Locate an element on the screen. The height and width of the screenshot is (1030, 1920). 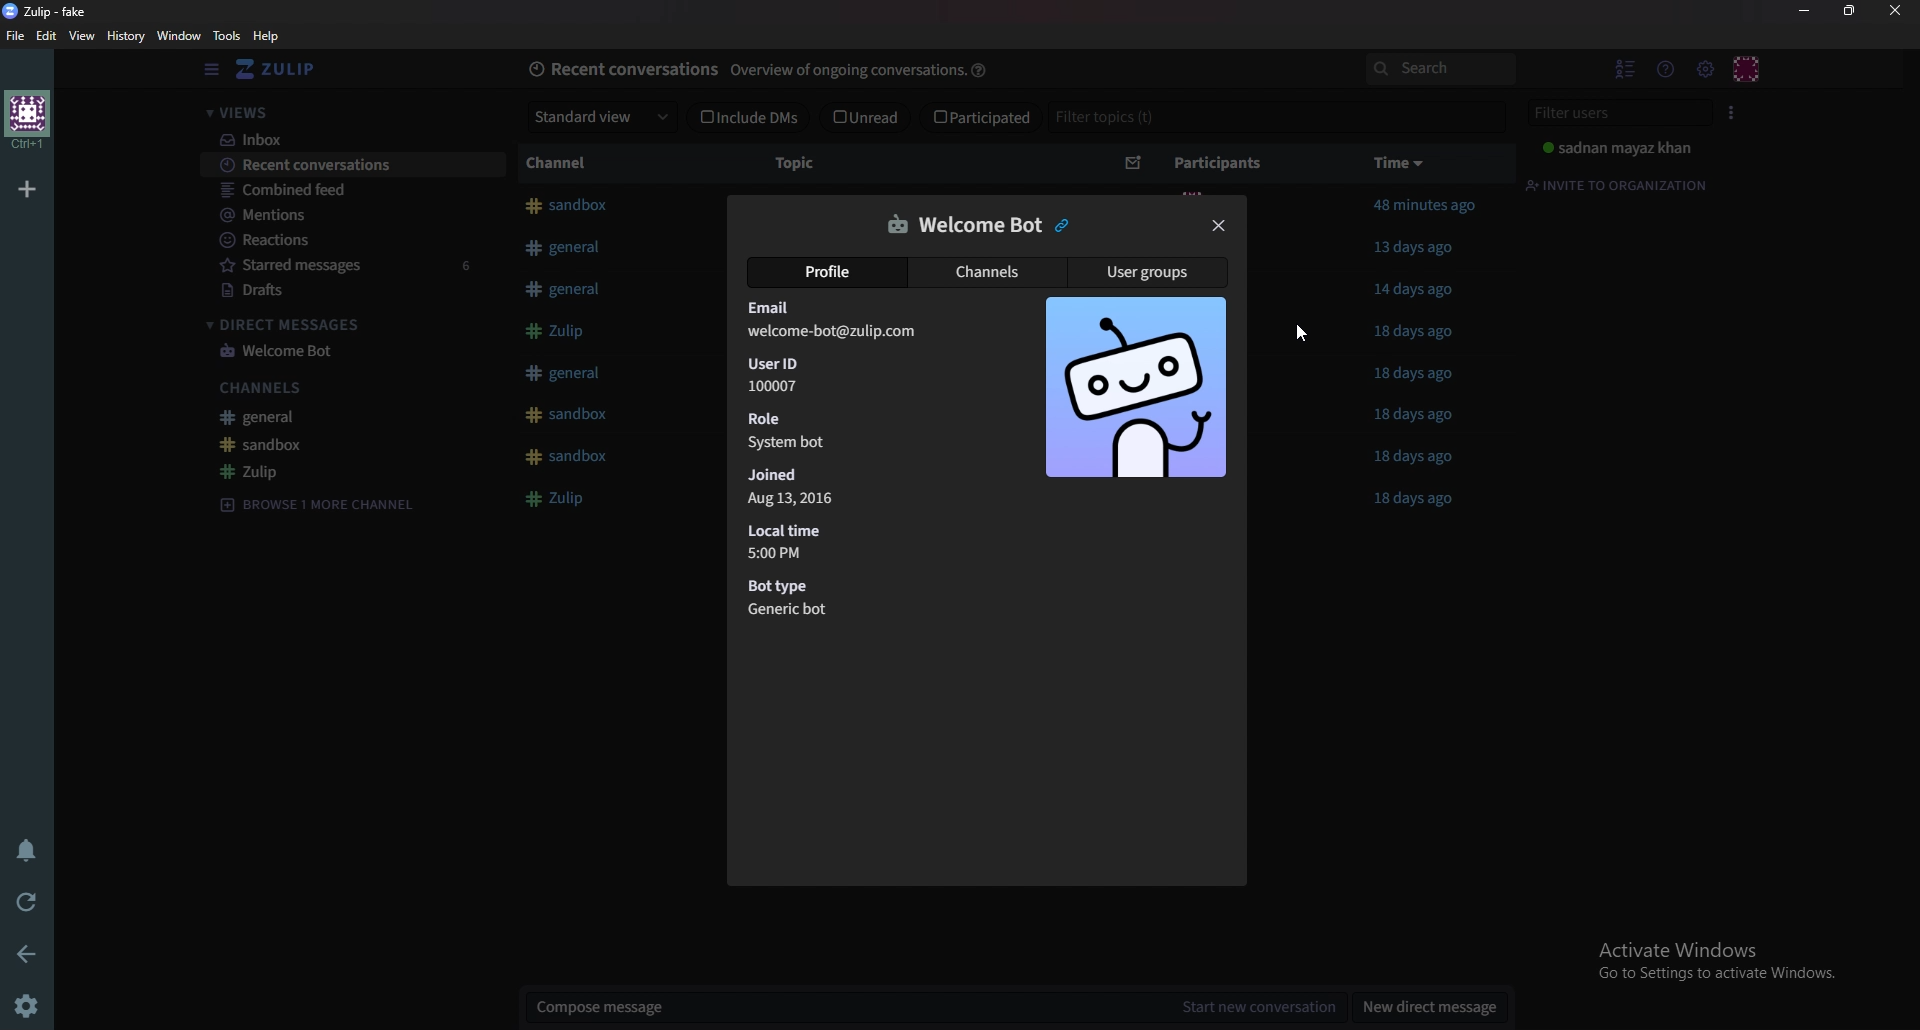
Participants is located at coordinates (1222, 163).